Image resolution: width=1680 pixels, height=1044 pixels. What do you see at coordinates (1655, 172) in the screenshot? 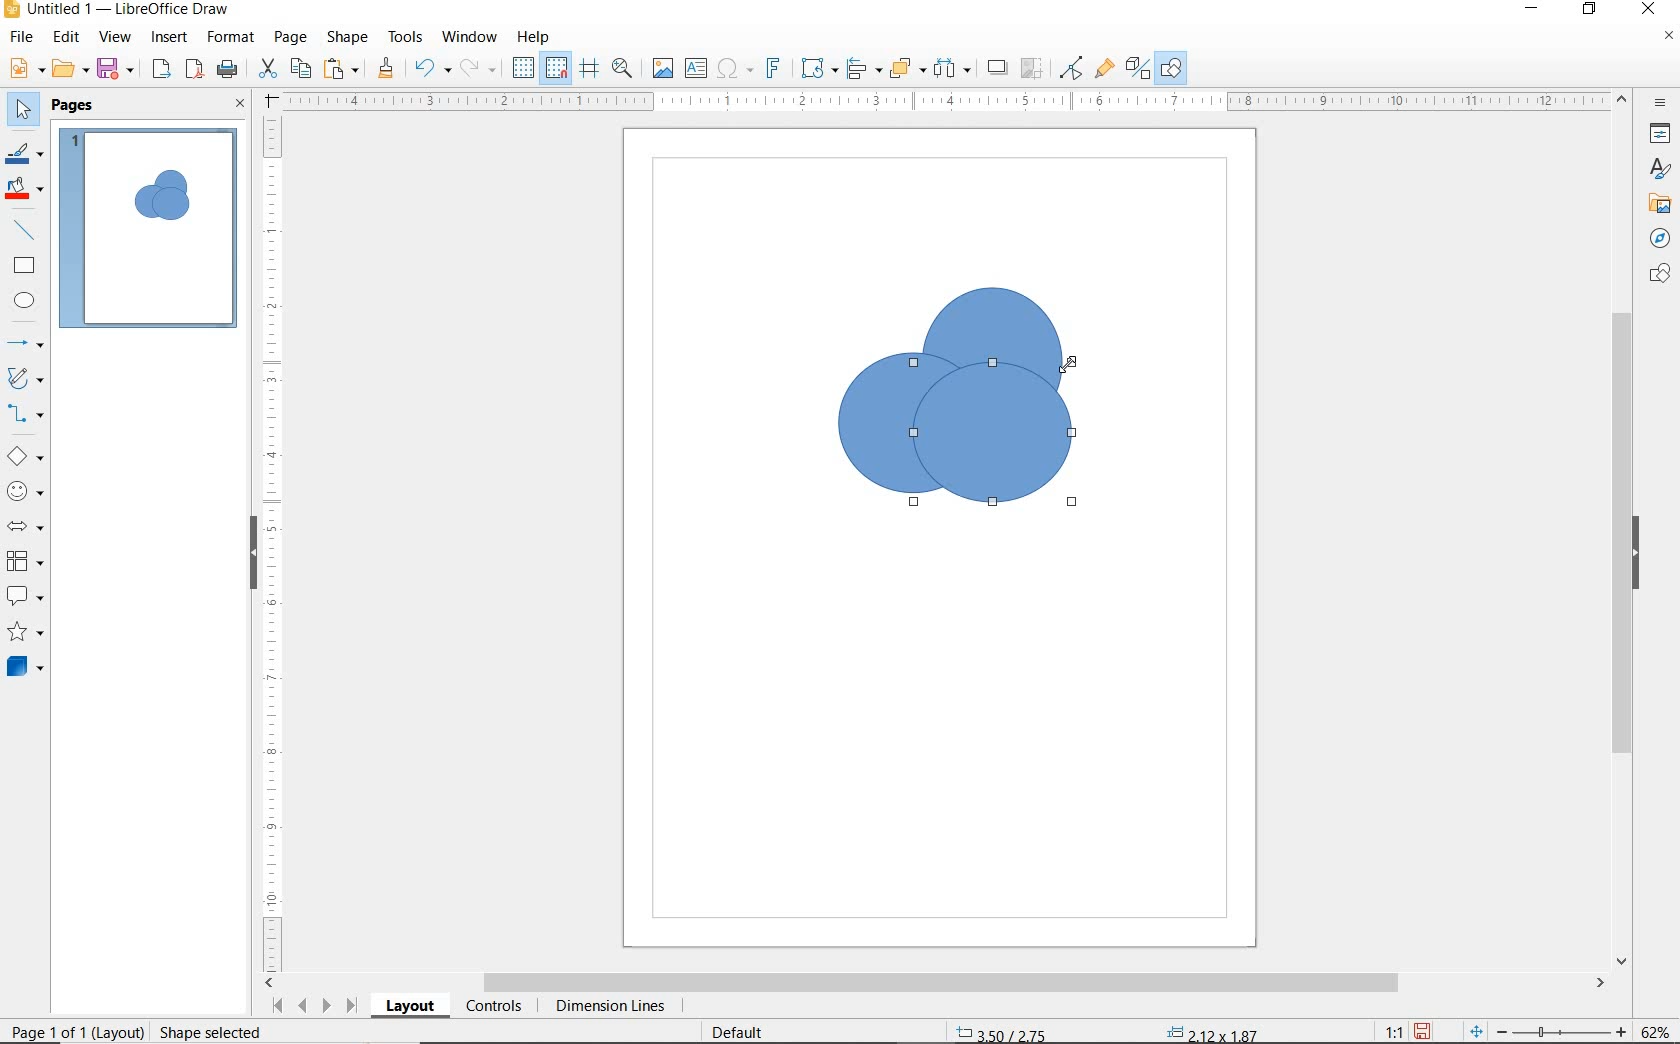
I see `STYLES` at bounding box center [1655, 172].